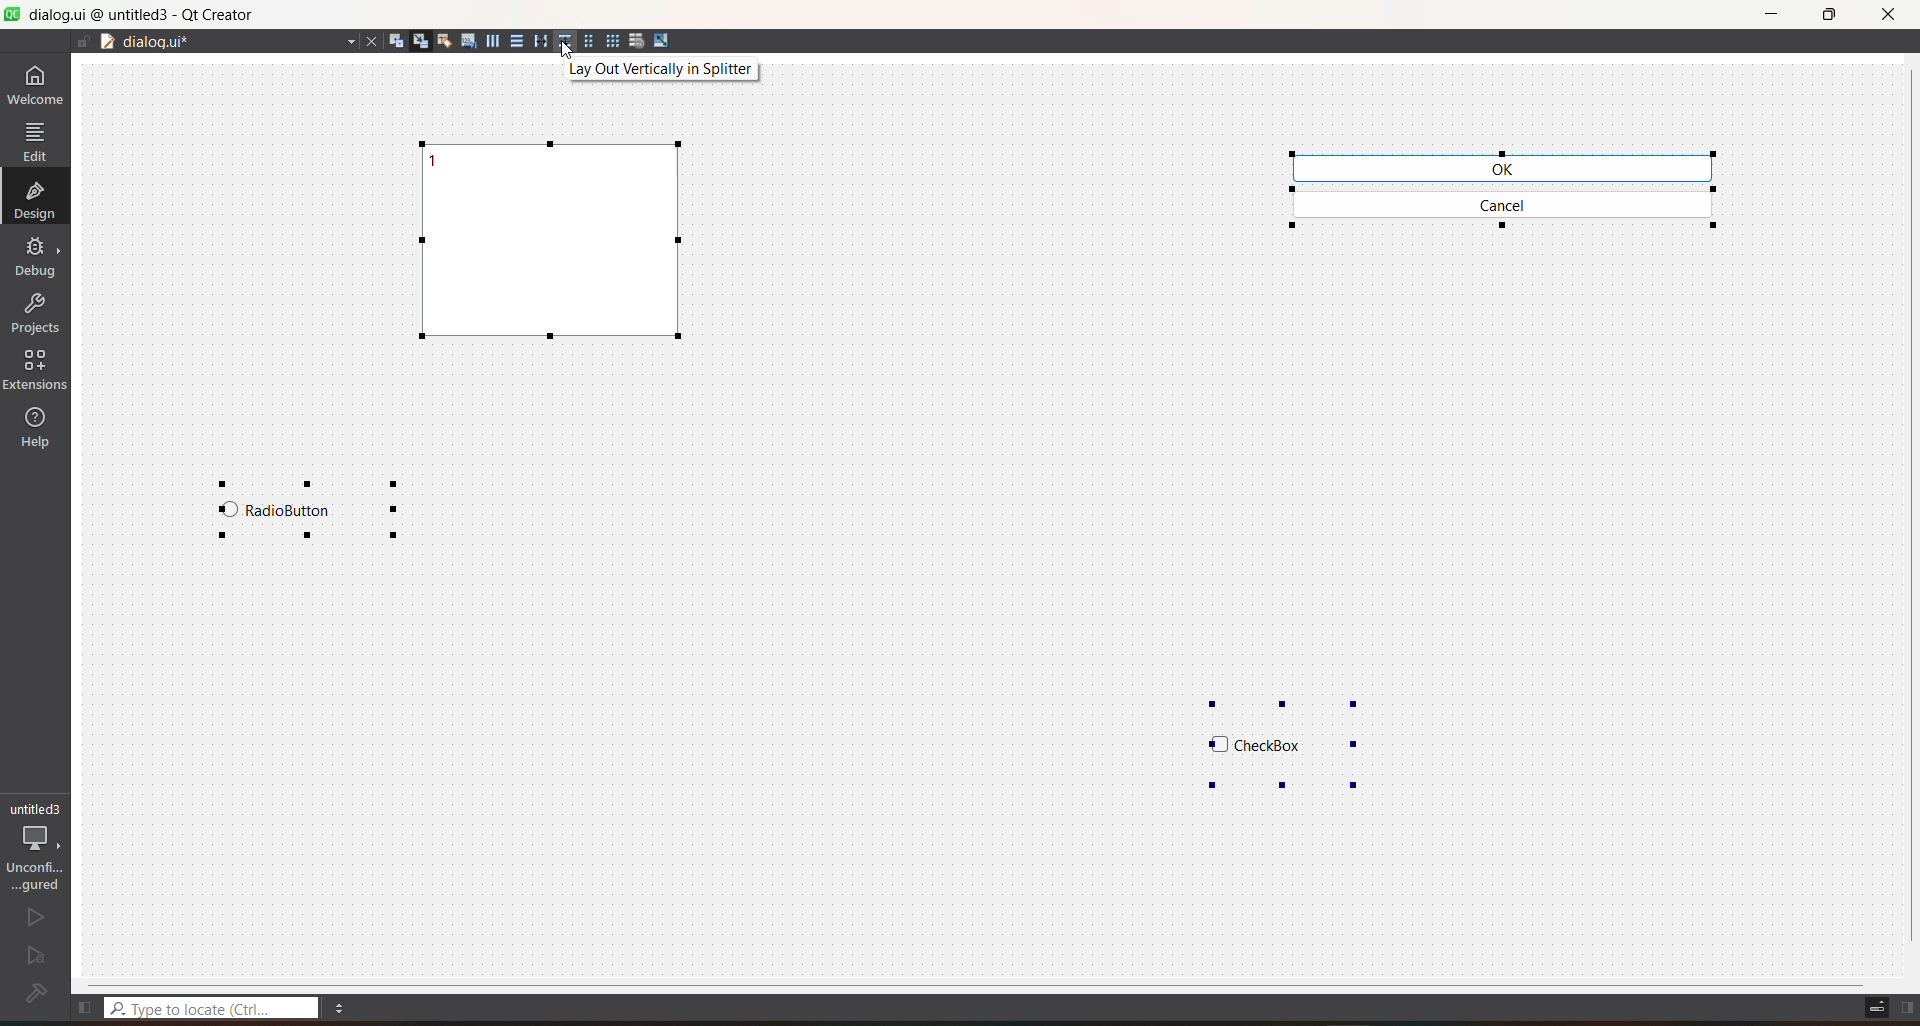 This screenshot has width=1920, height=1026. What do you see at coordinates (38, 255) in the screenshot?
I see `debug` at bounding box center [38, 255].